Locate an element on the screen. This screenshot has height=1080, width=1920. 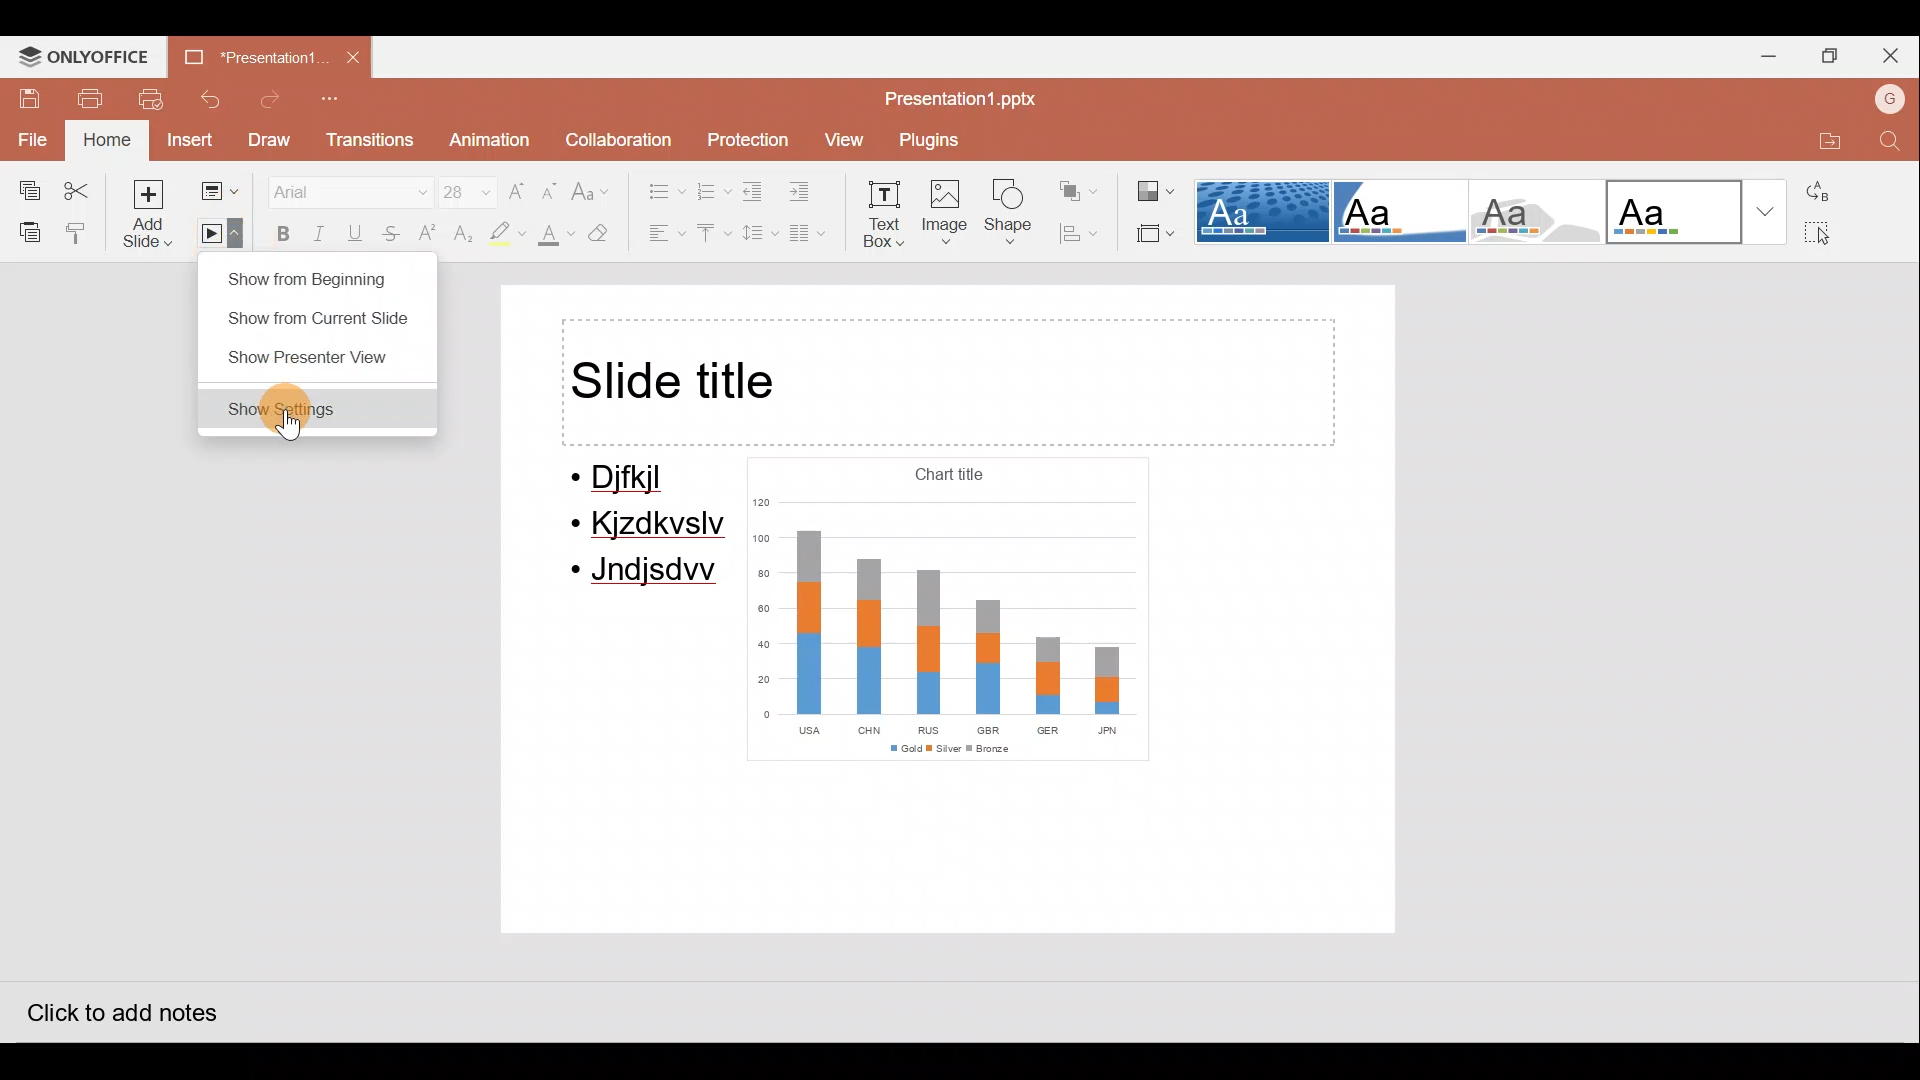
Image is located at coordinates (949, 214).